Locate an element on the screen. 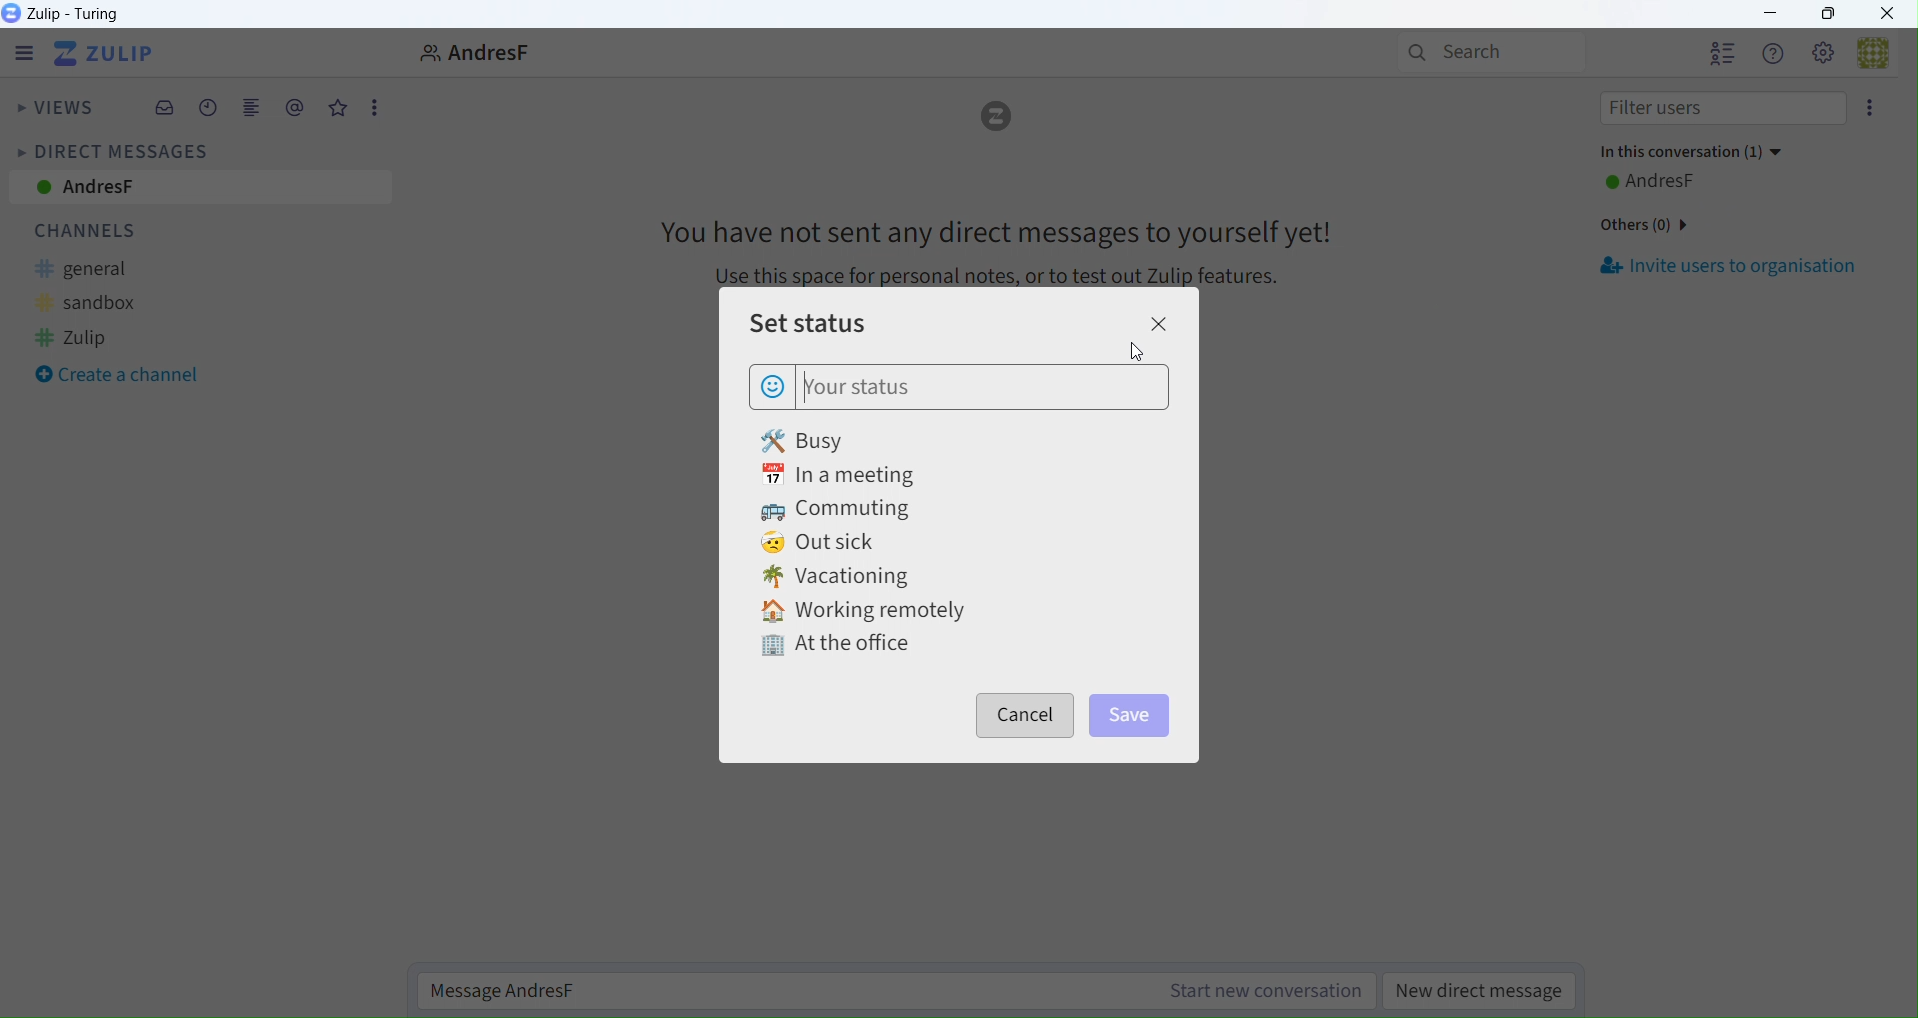 The width and height of the screenshot is (1918, 1018). Others is located at coordinates (1643, 224).